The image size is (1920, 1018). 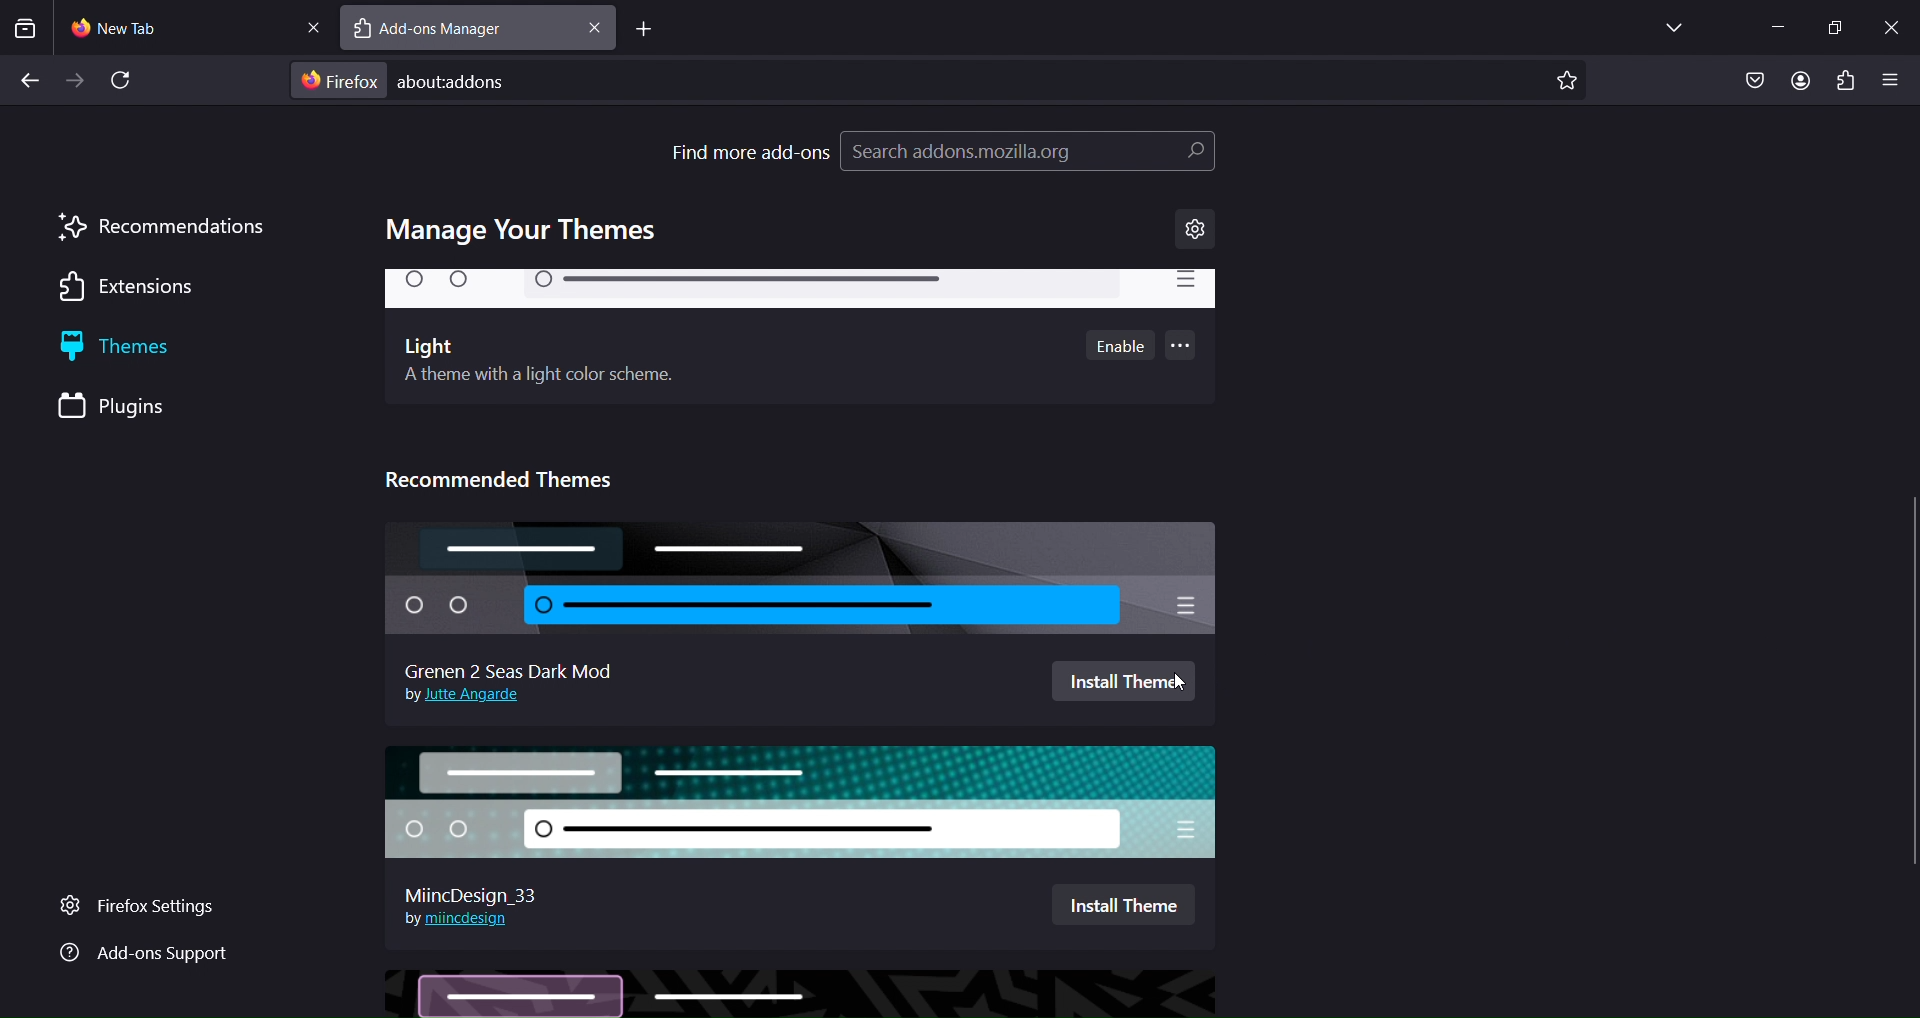 I want to click on minx design 33, so click(x=809, y=801).